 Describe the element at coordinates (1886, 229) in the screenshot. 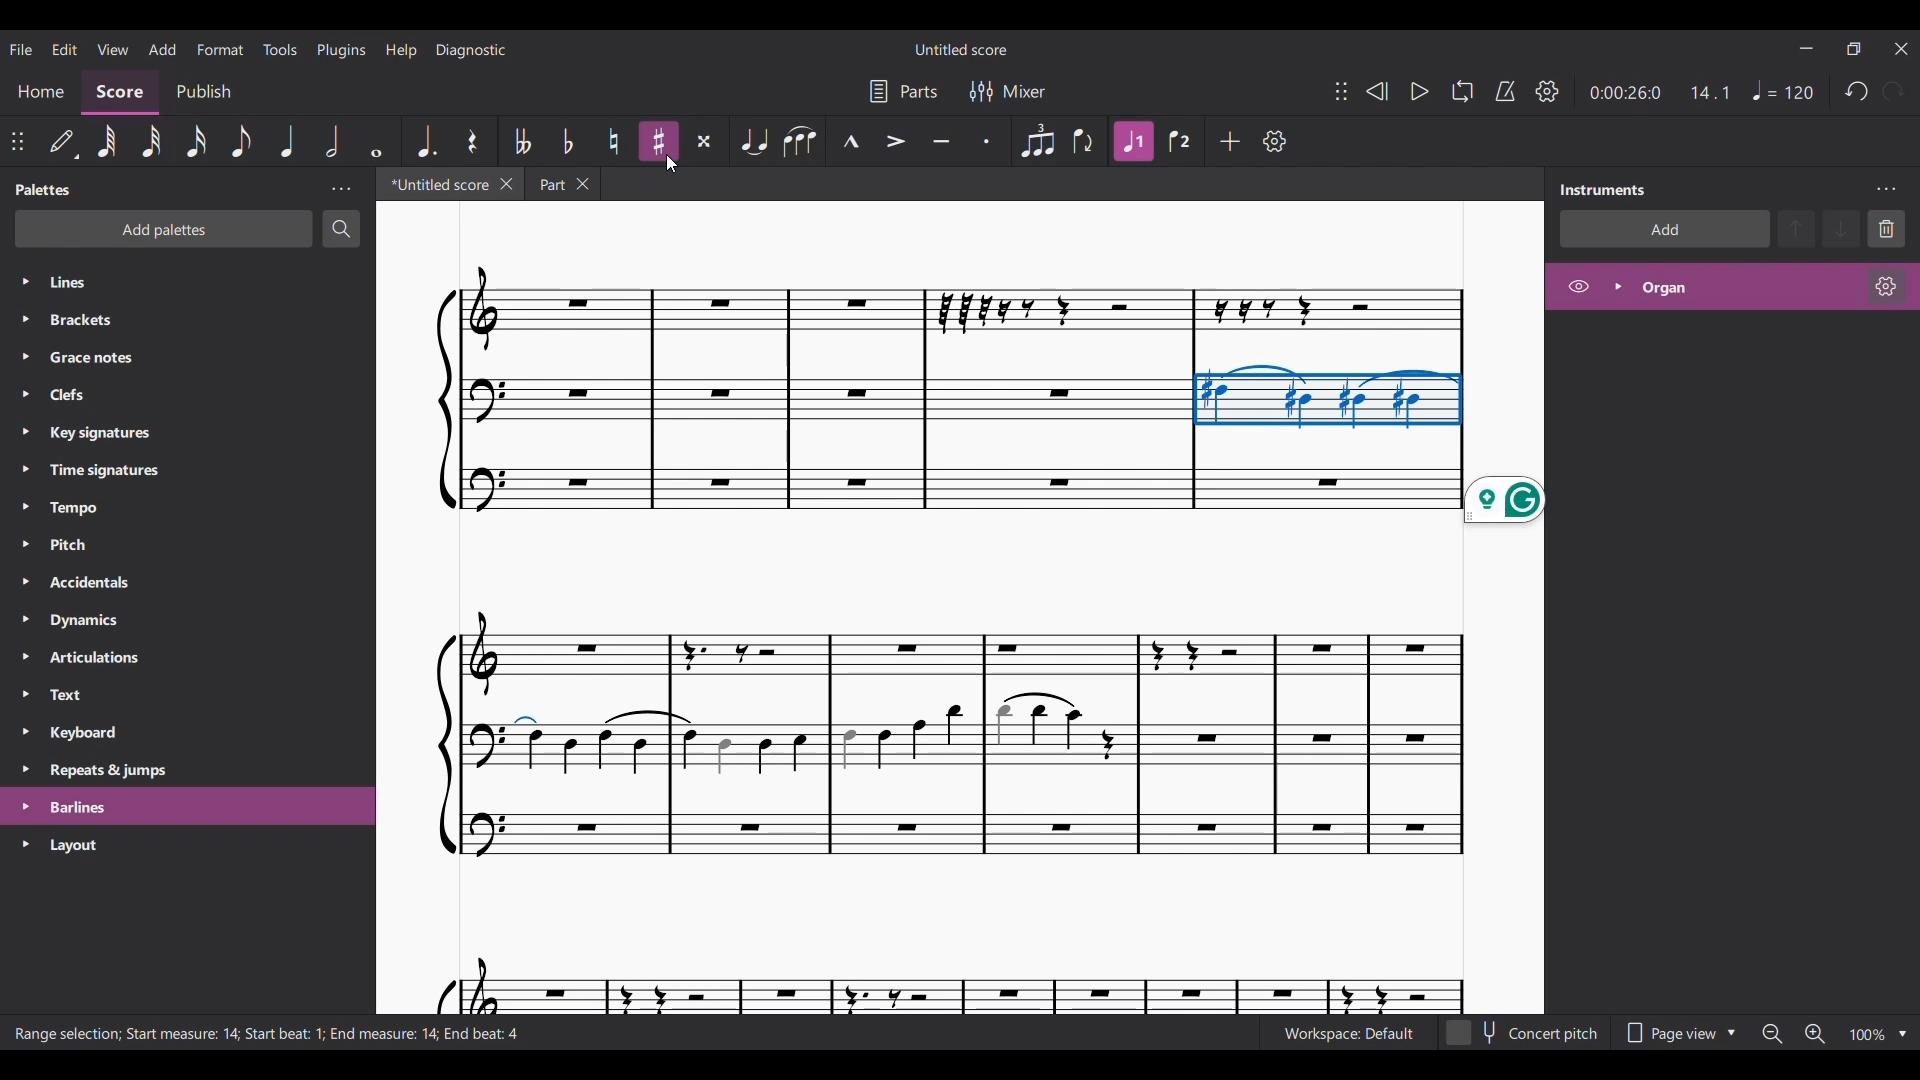

I see `Delete` at that location.